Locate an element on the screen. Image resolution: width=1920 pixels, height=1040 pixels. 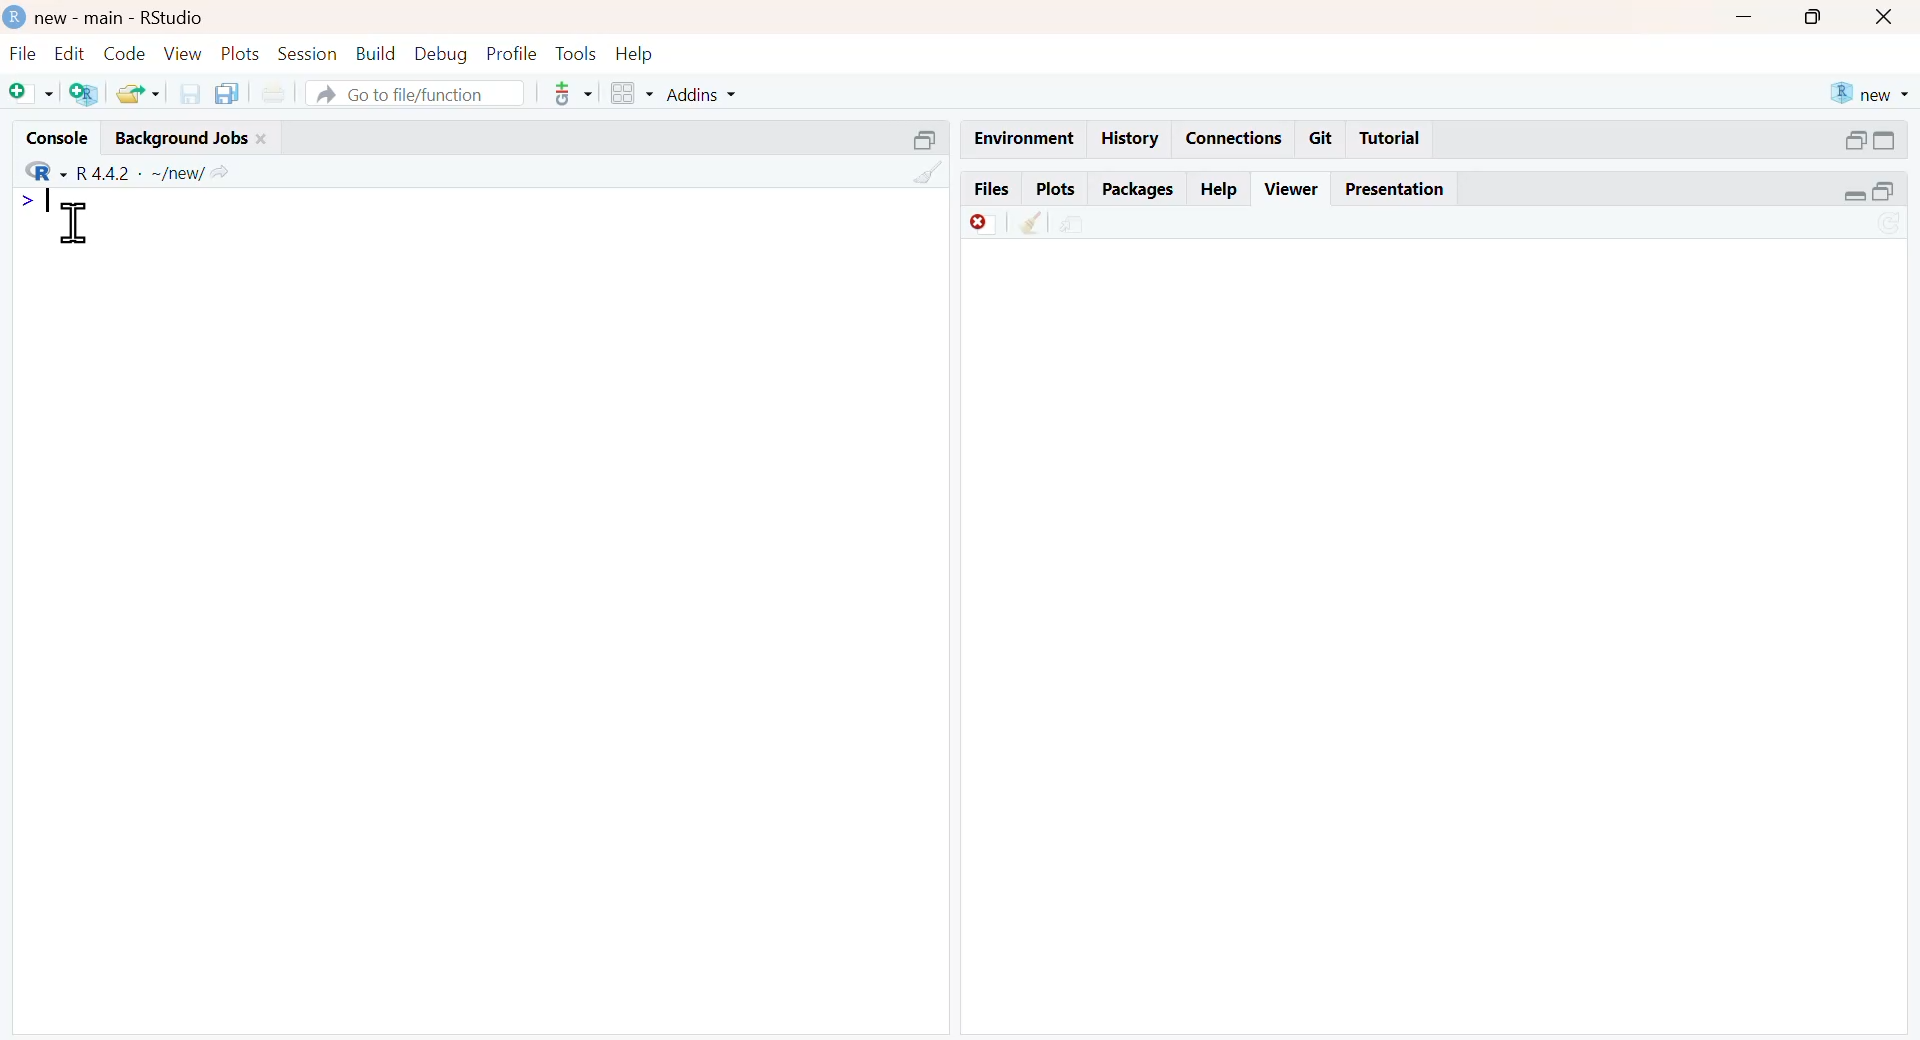
new - main - RStudio is located at coordinates (122, 19).